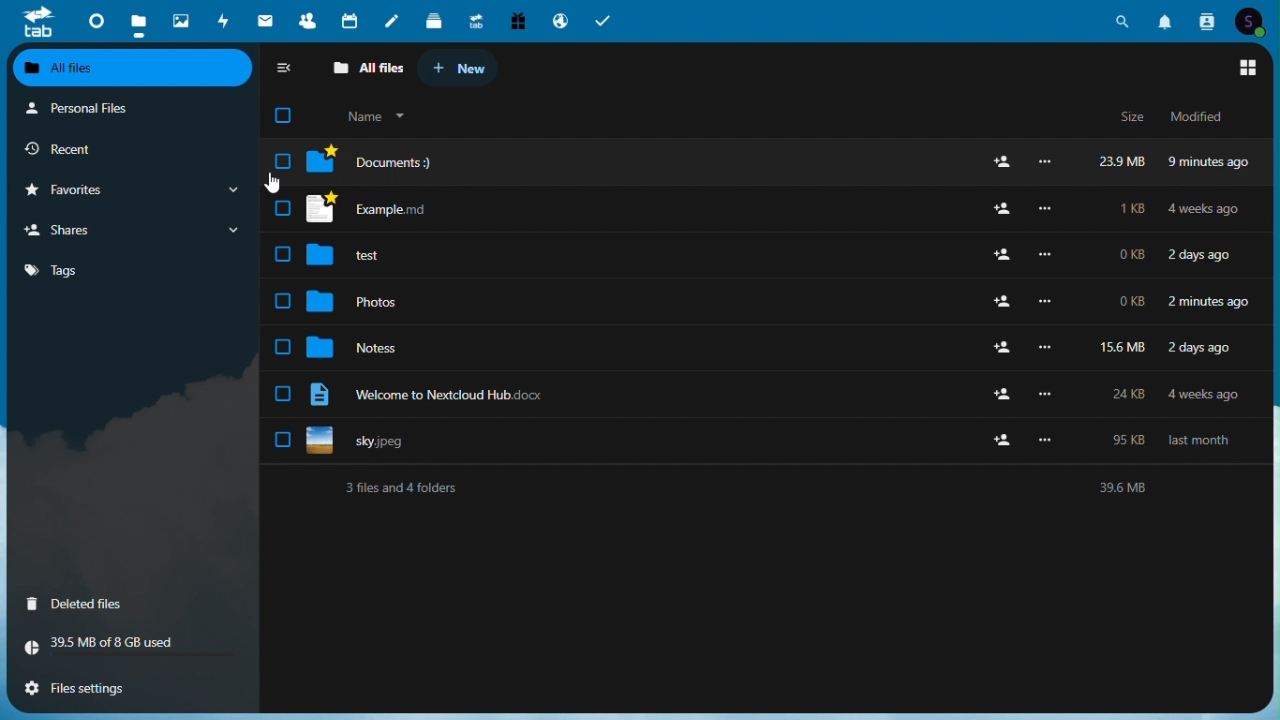 The width and height of the screenshot is (1280, 720). I want to click on photos, so click(180, 19).